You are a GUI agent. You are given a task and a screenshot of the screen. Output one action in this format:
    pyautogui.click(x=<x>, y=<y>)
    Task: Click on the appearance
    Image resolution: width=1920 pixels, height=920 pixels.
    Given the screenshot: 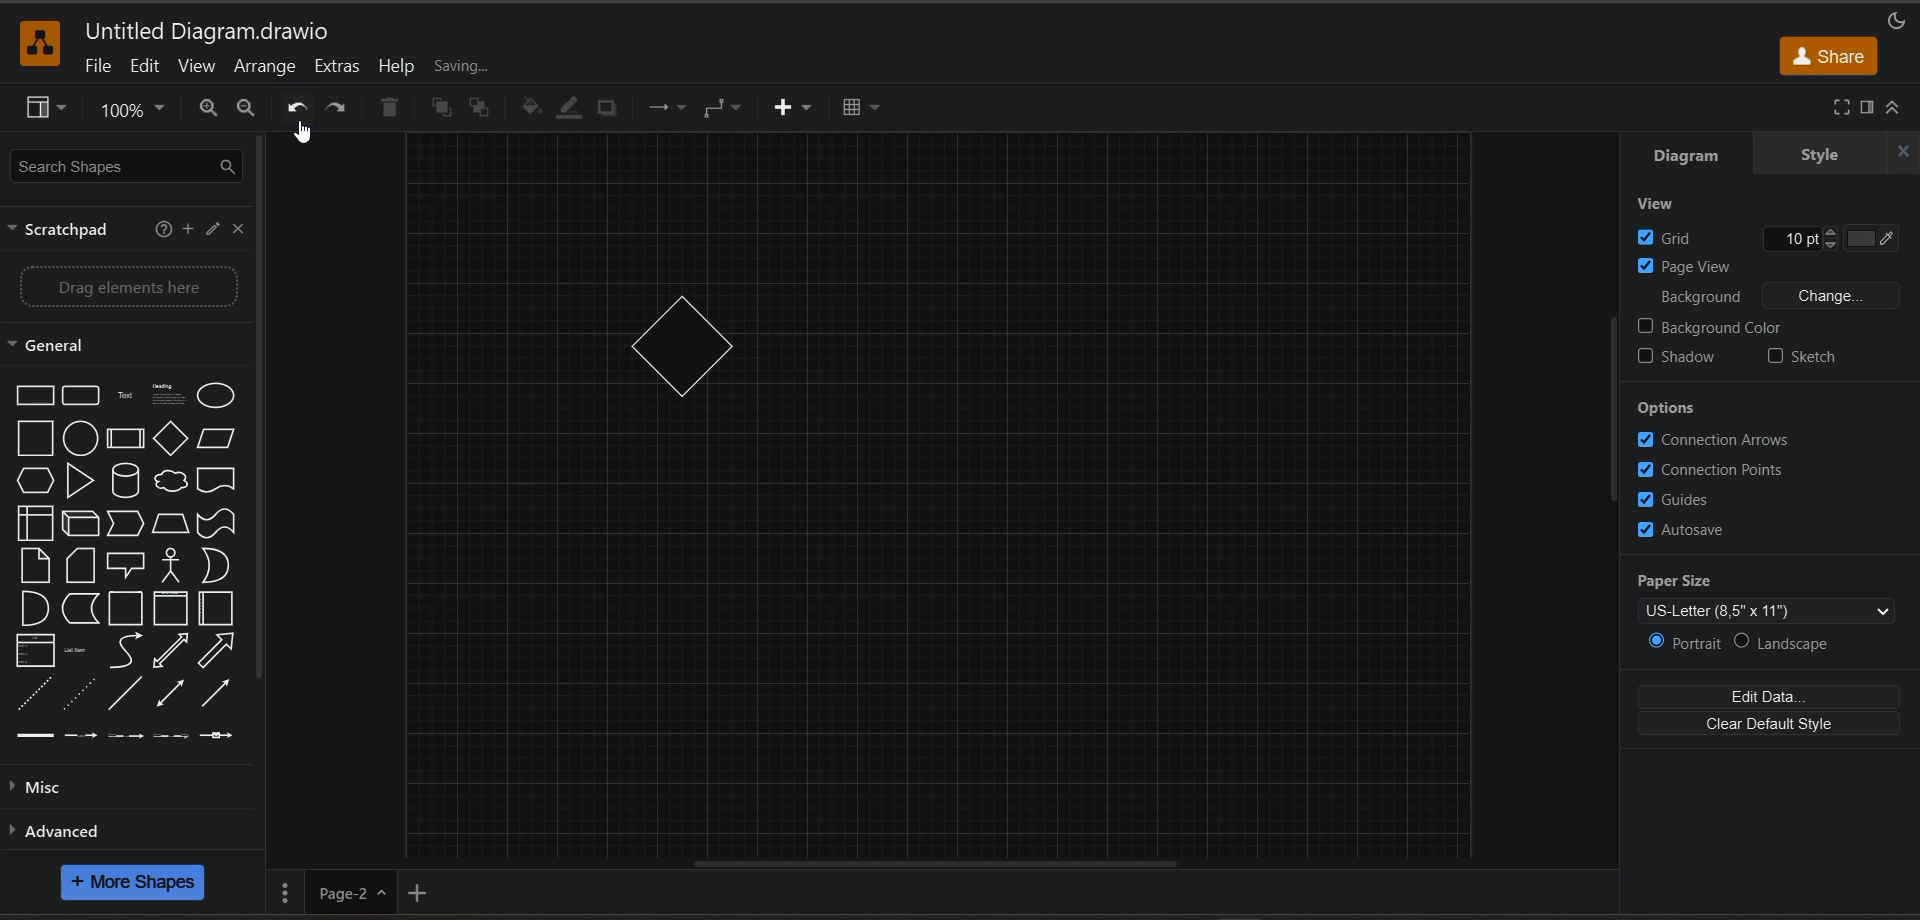 What is the action you would take?
    pyautogui.click(x=1897, y=22)
    